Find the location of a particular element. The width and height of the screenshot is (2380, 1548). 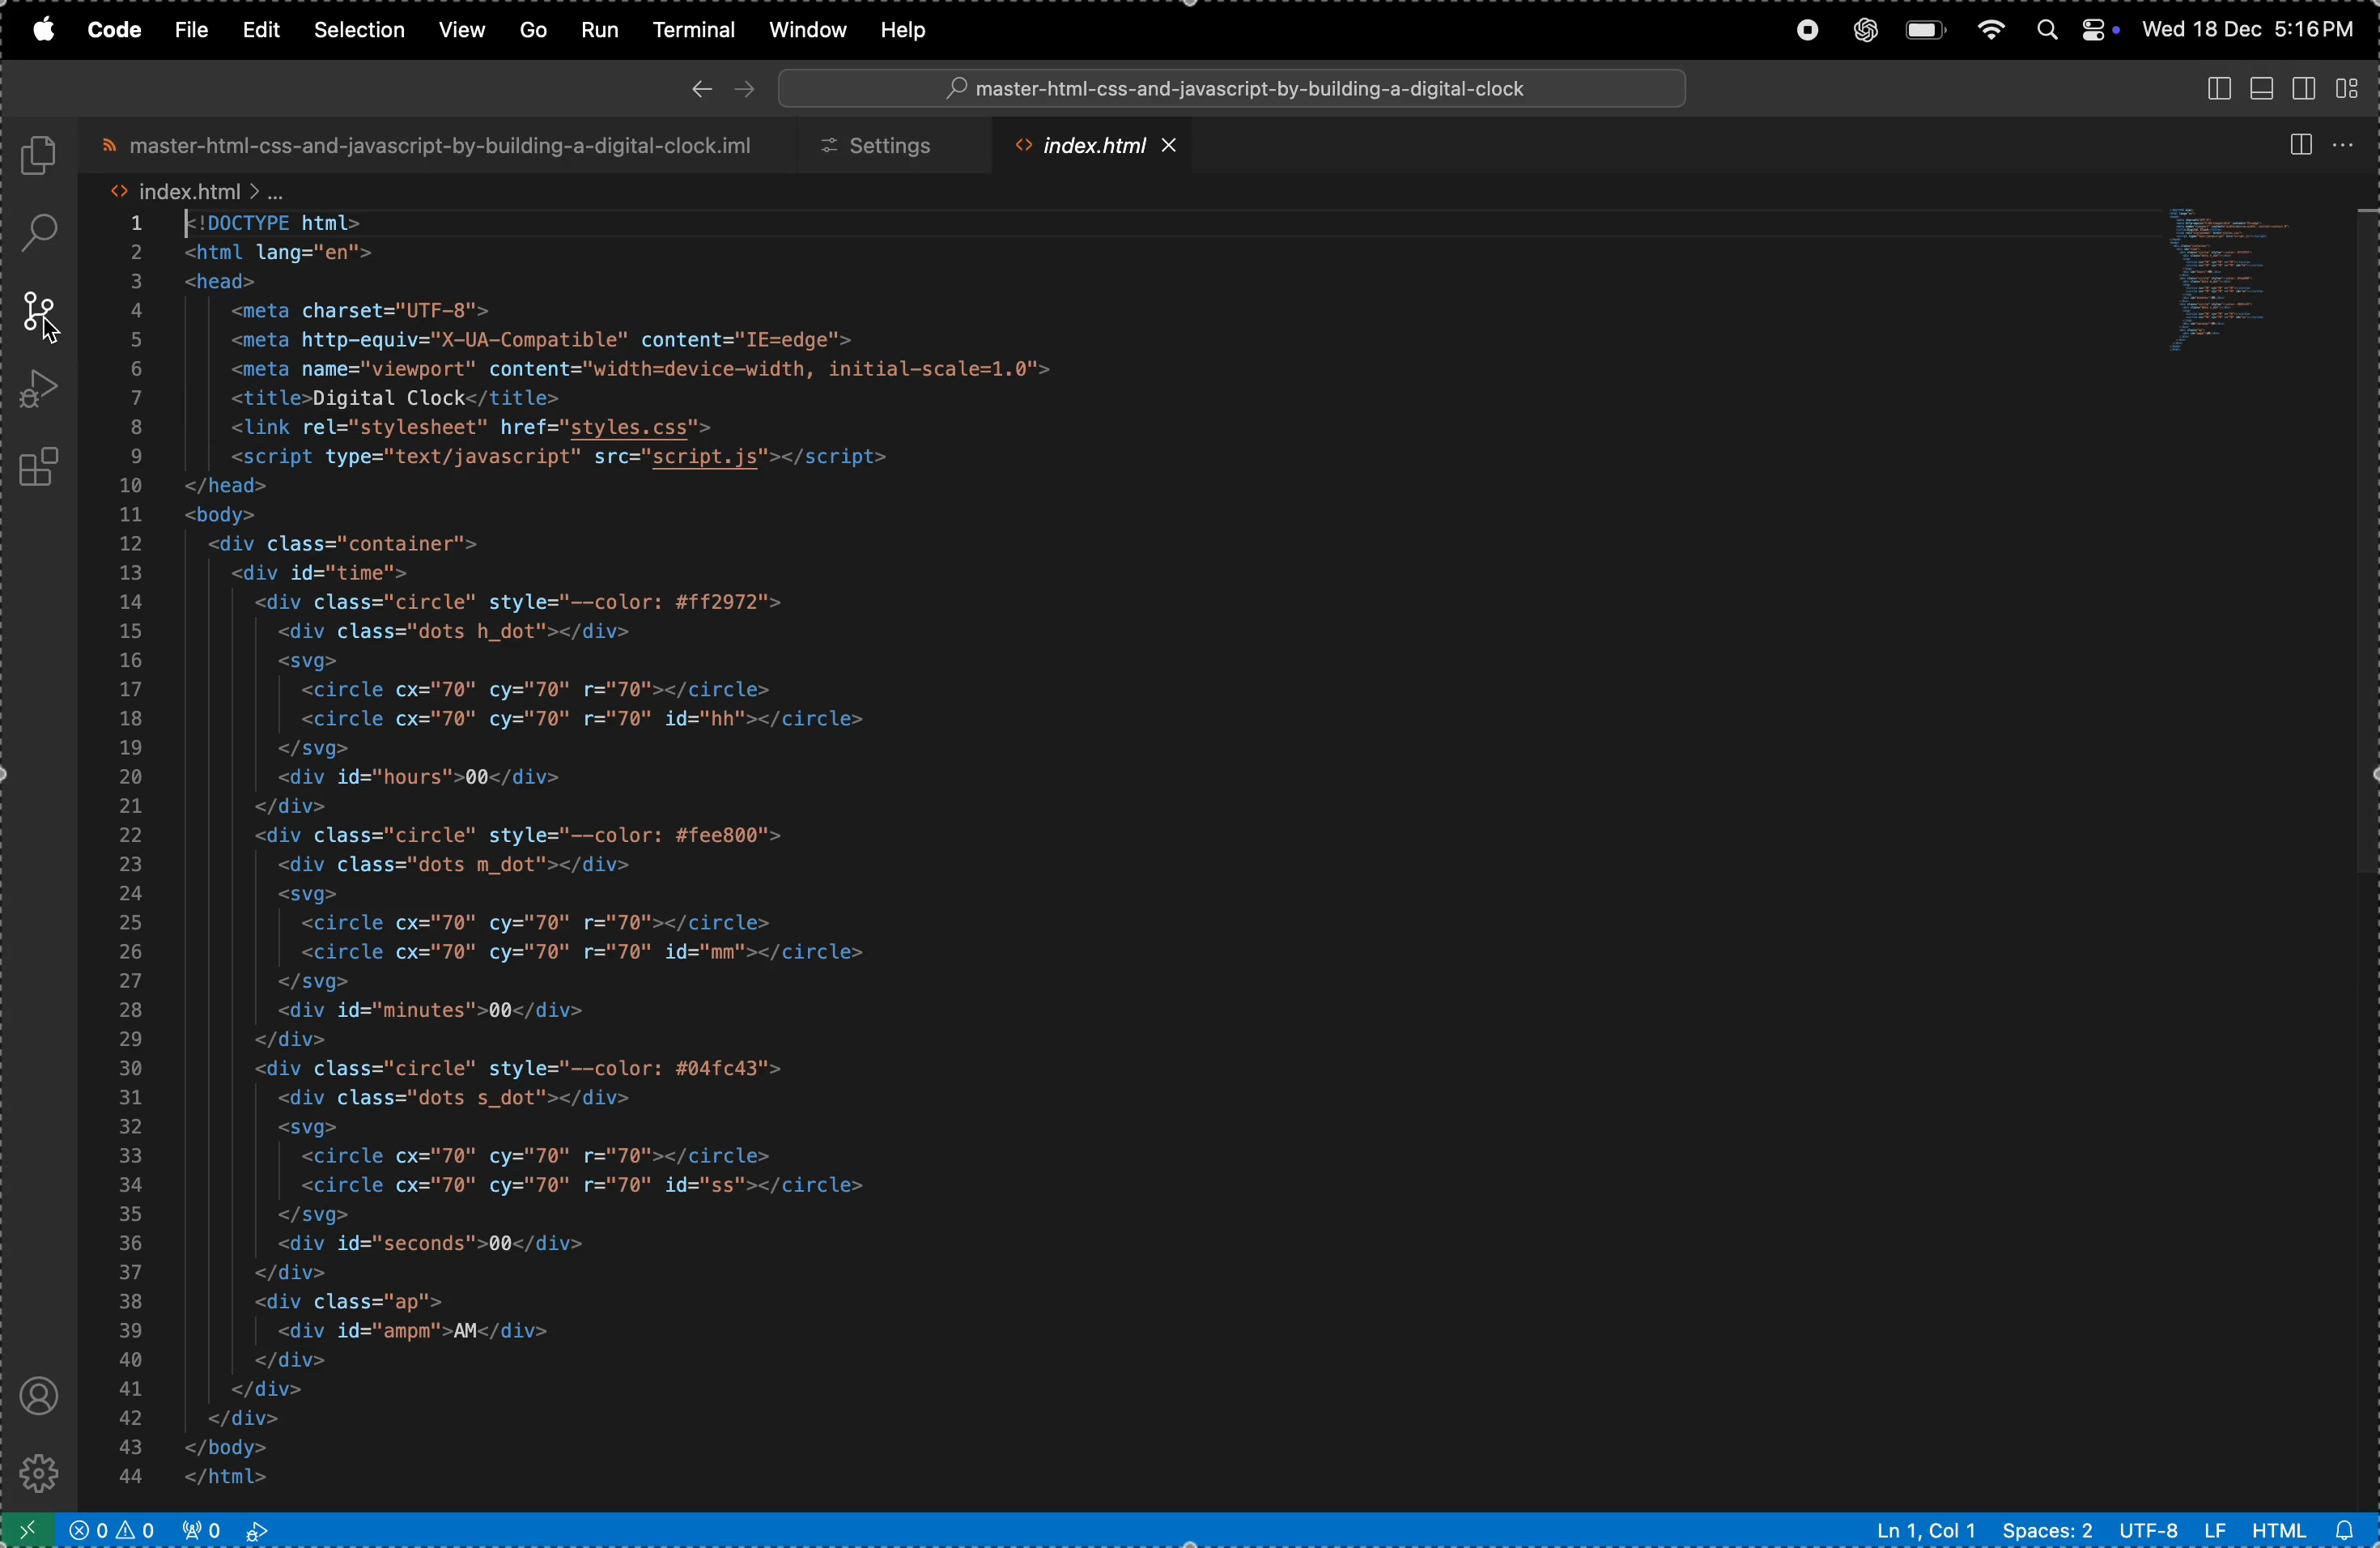

</html> is located at coordinates (224, 1478).